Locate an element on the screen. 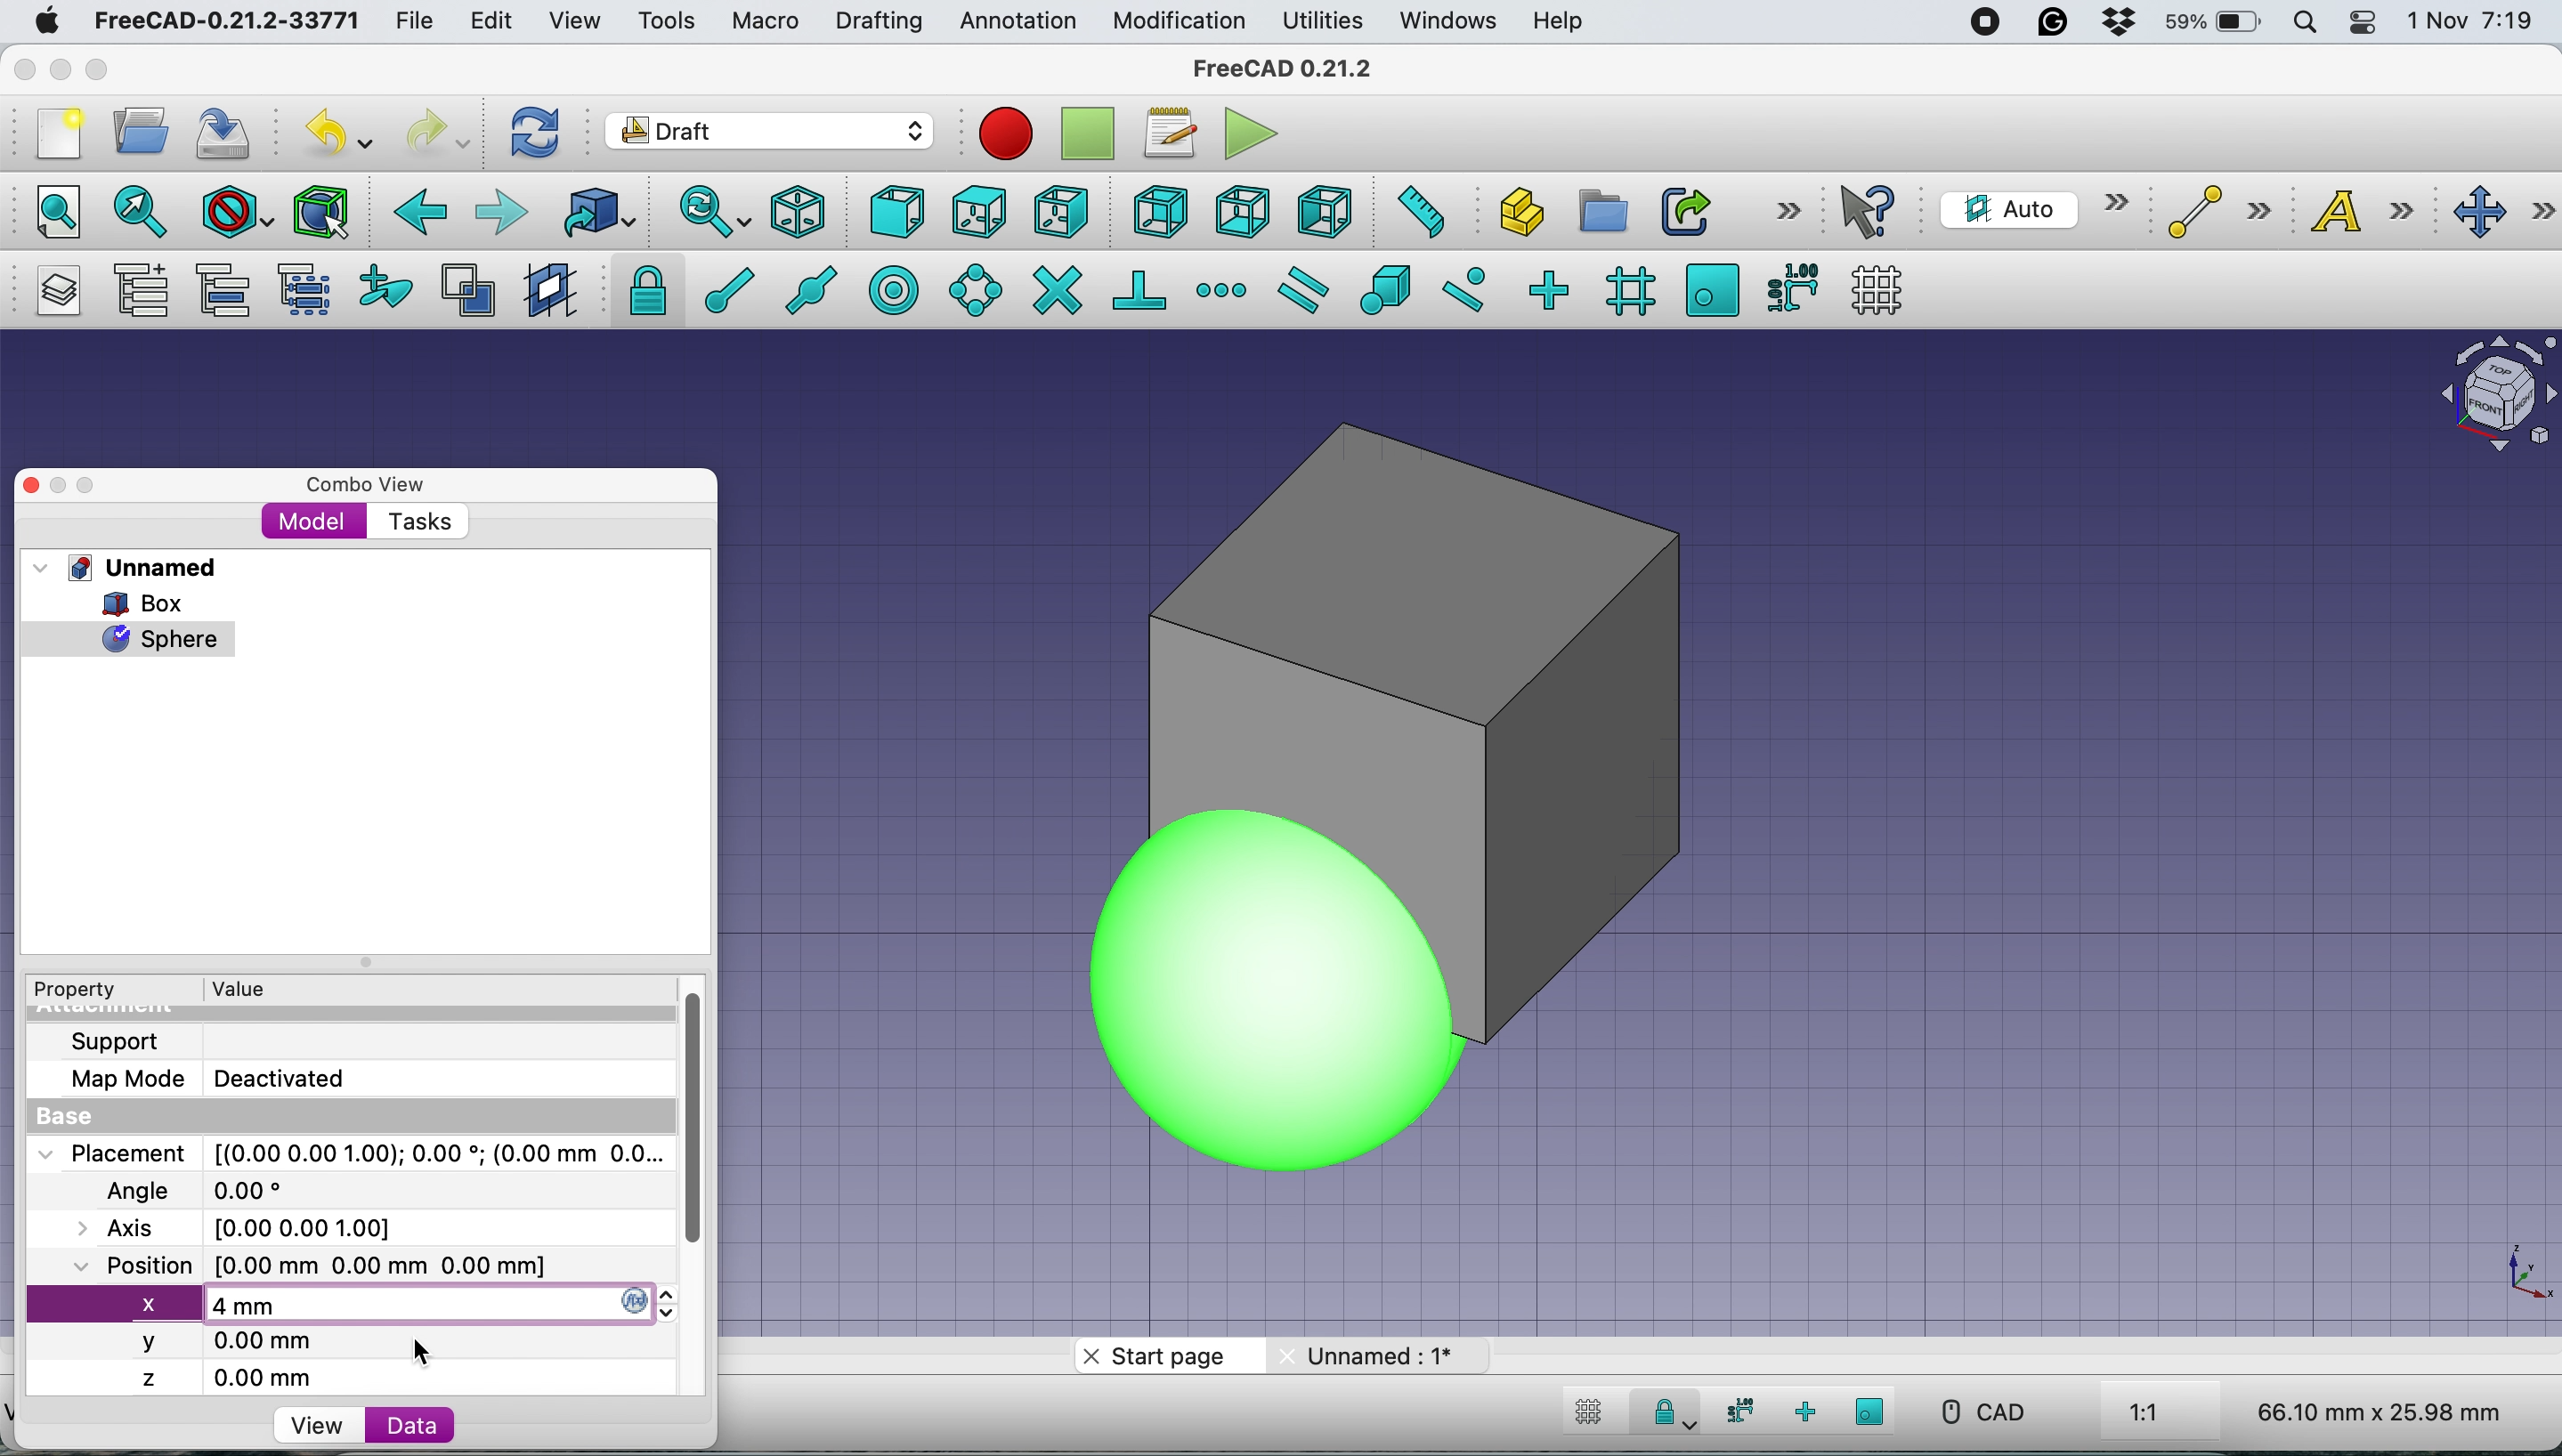 The width and height of the screenshot is (2562, 1456). undo is located at coordinates (342, 131).